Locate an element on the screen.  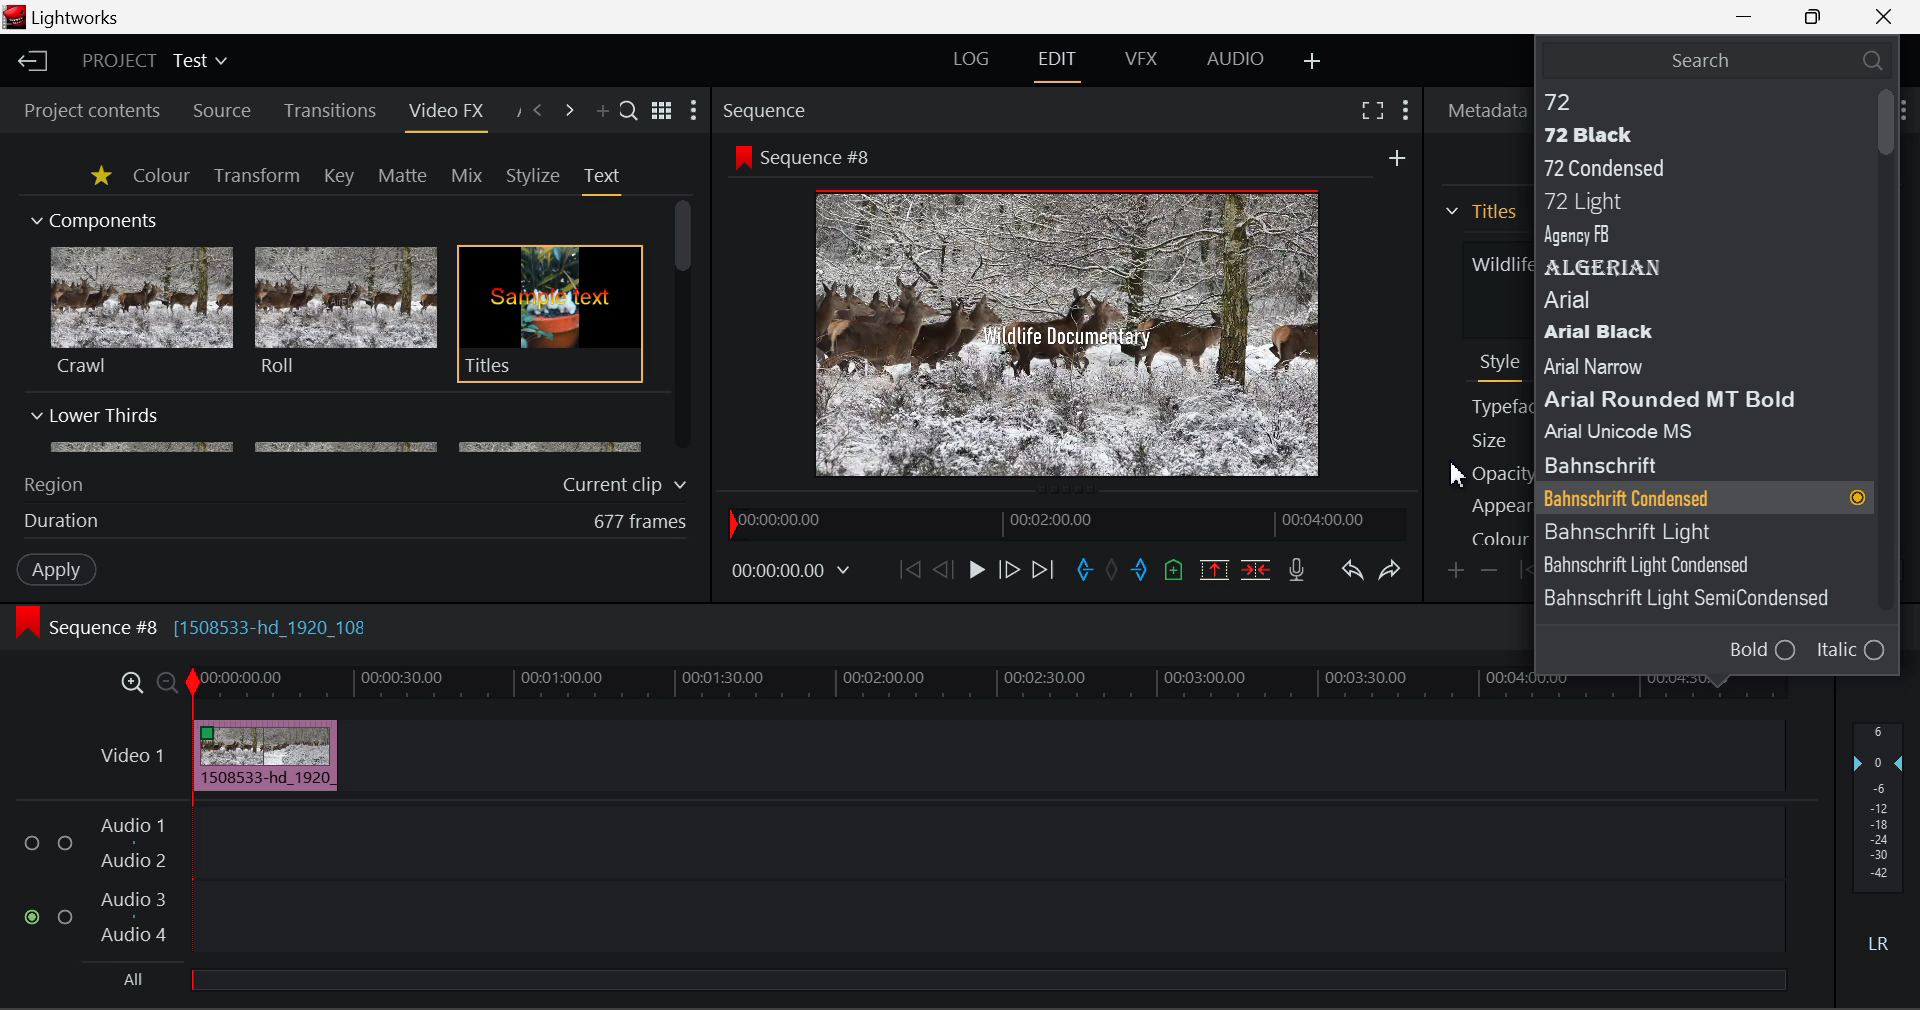
Sequence is located at coordinates (768, 109).